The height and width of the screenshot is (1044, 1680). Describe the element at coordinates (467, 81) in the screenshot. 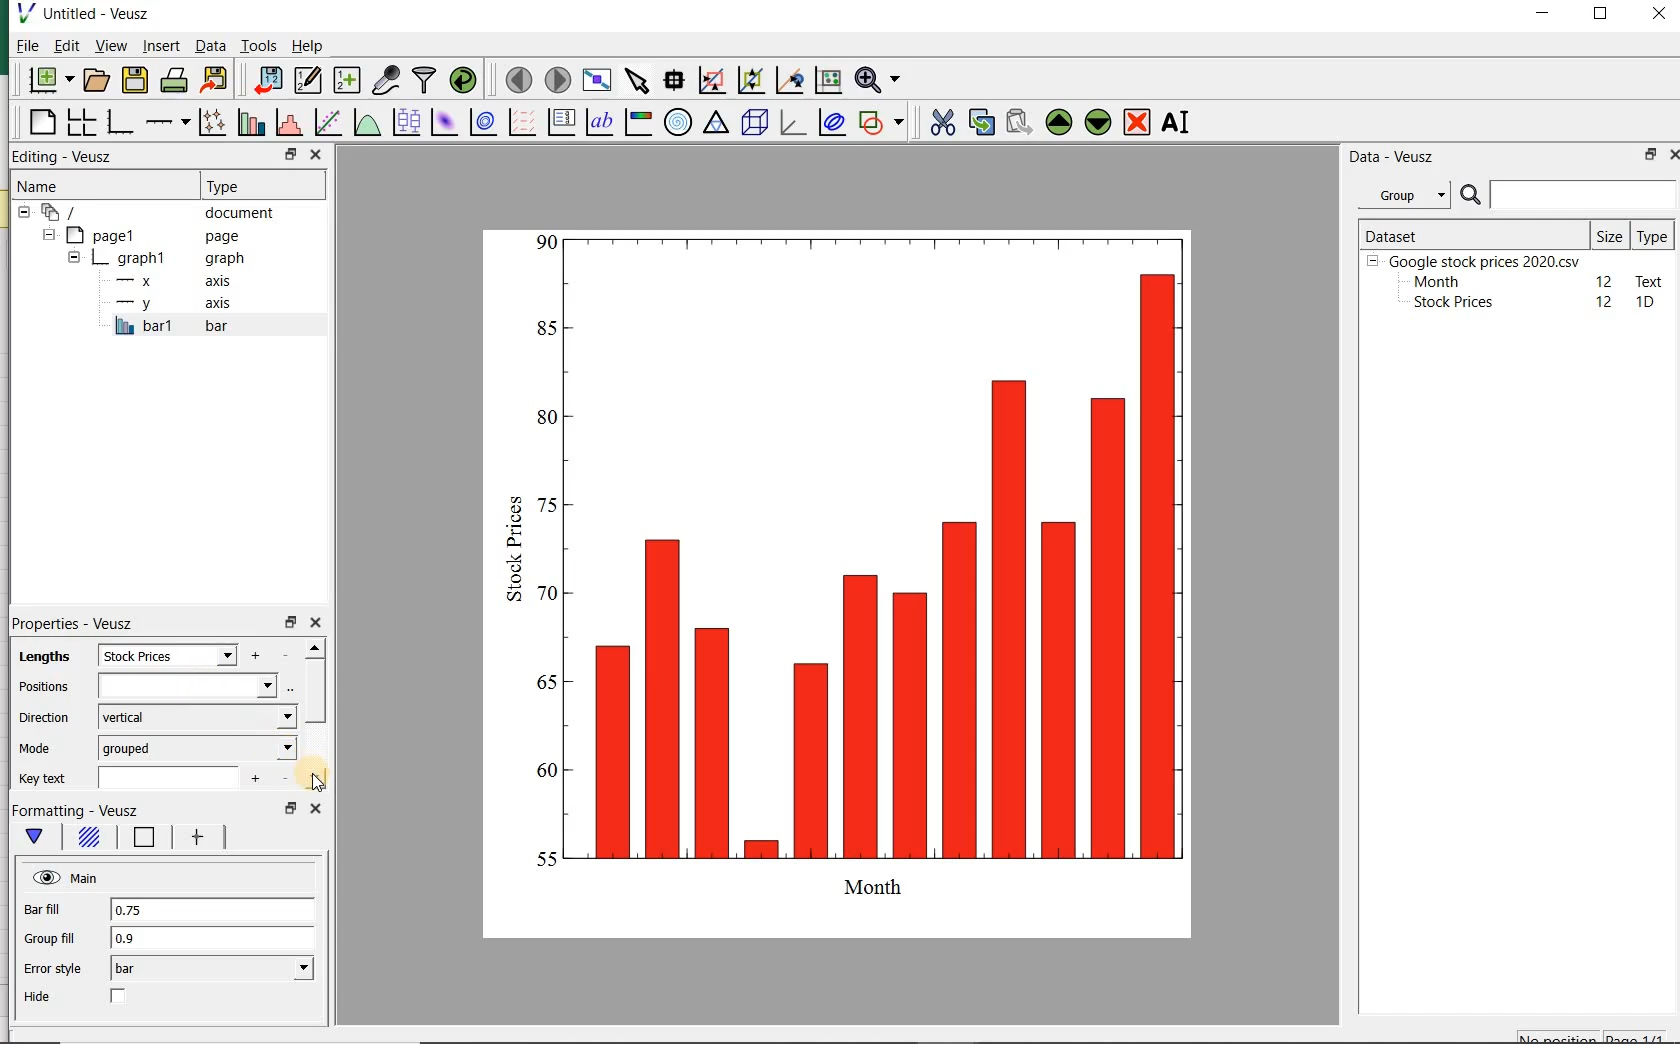

I see `reload linked datasets` at that location.